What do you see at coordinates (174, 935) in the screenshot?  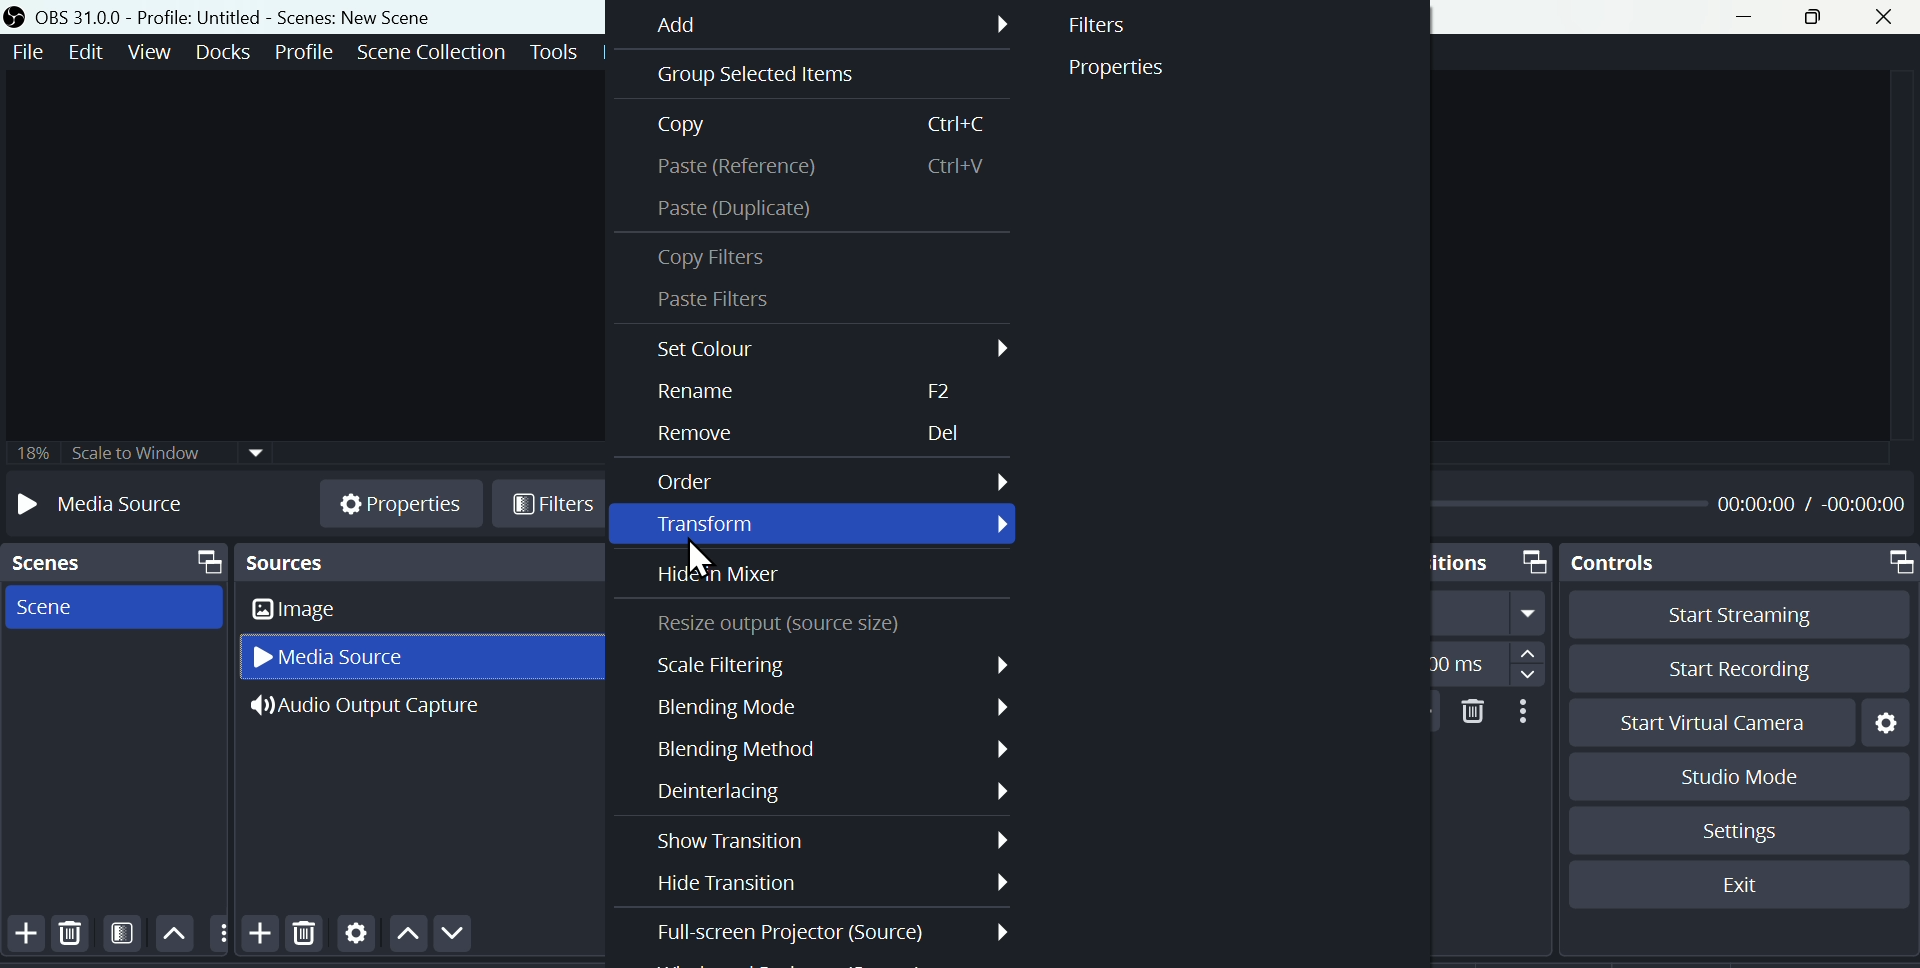 I see `Move up` at bounding box center [174, 935].